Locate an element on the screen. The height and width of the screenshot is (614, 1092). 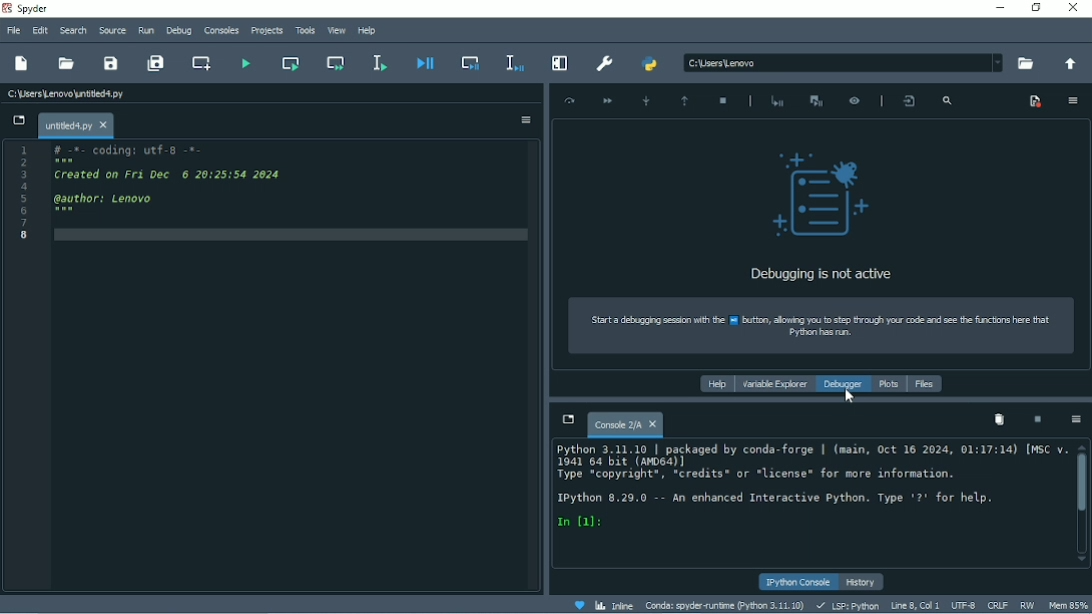
Stop debugging is located at coordinates (722, 101).